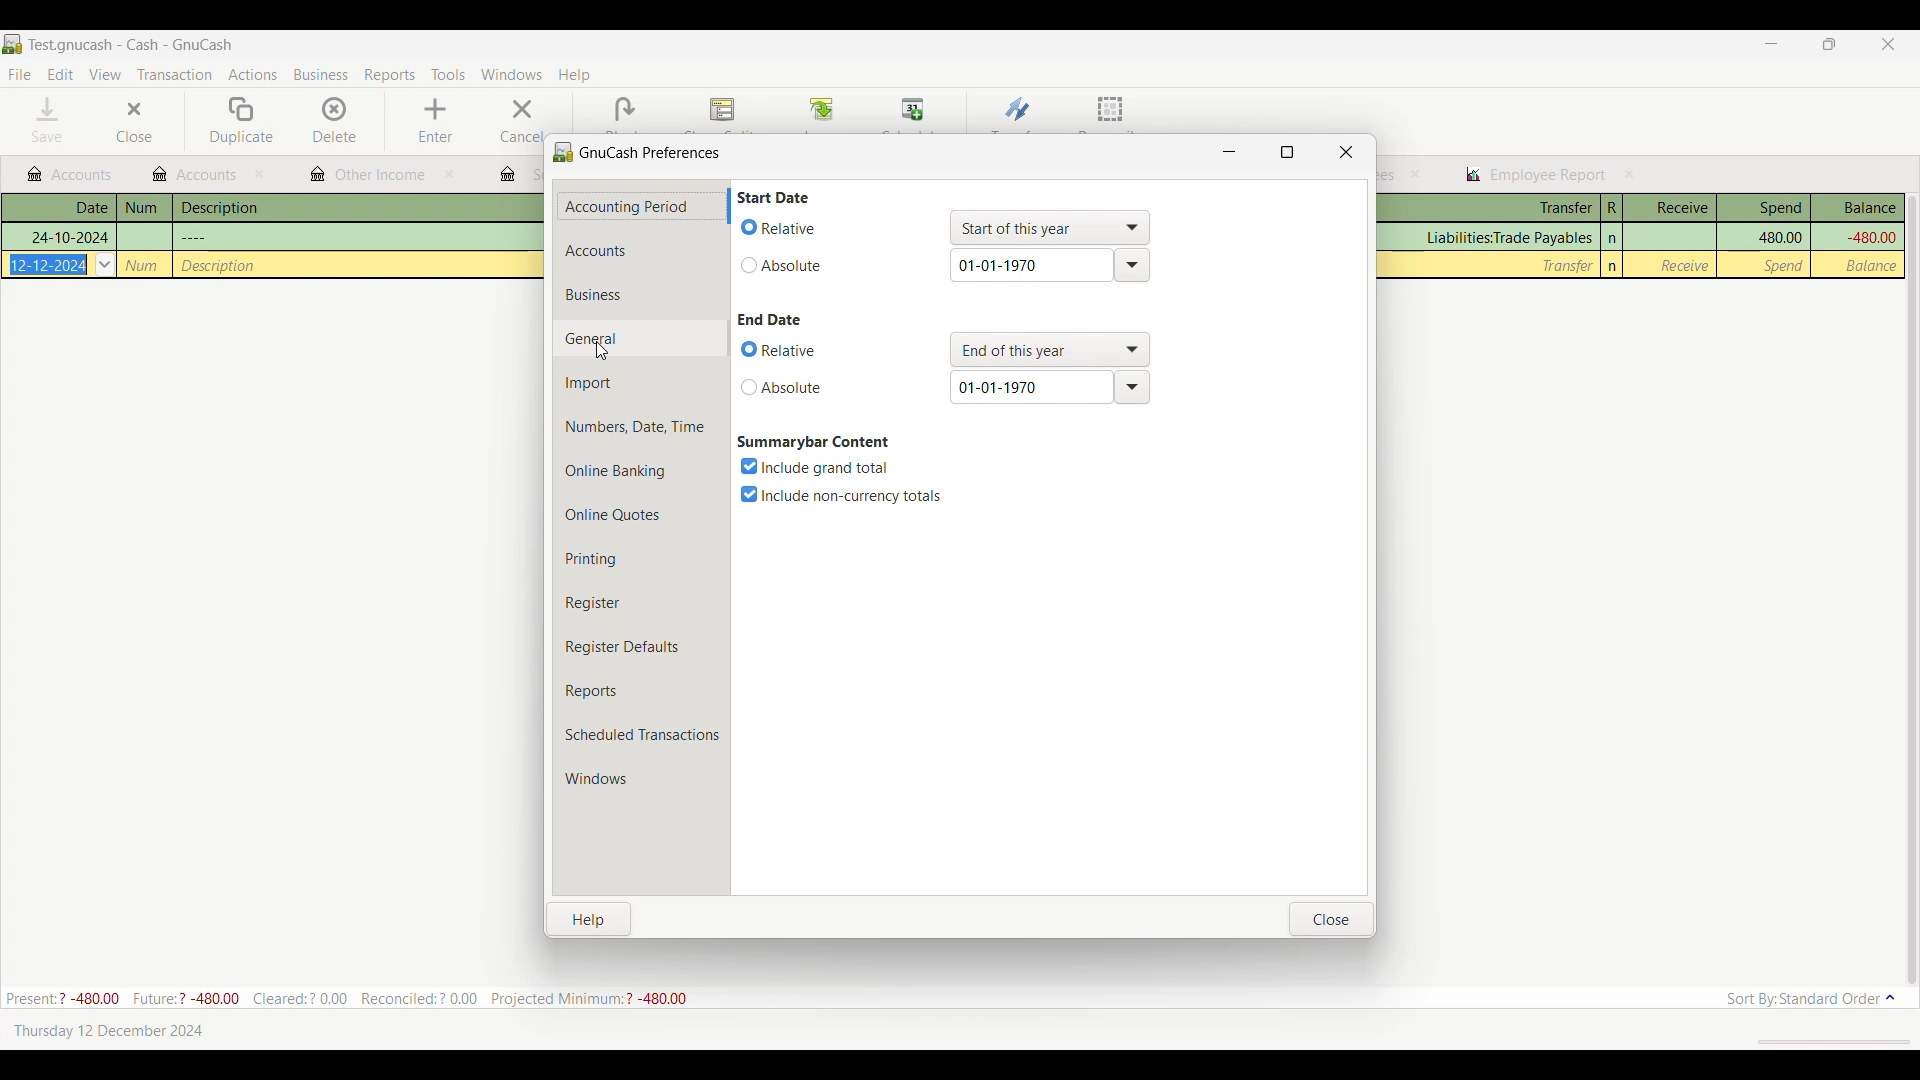 The image size is (1920, 1080). What do you see at coordinates (640, 294) in the screenshot?
I see `Business` at bounding box center [640, 294].